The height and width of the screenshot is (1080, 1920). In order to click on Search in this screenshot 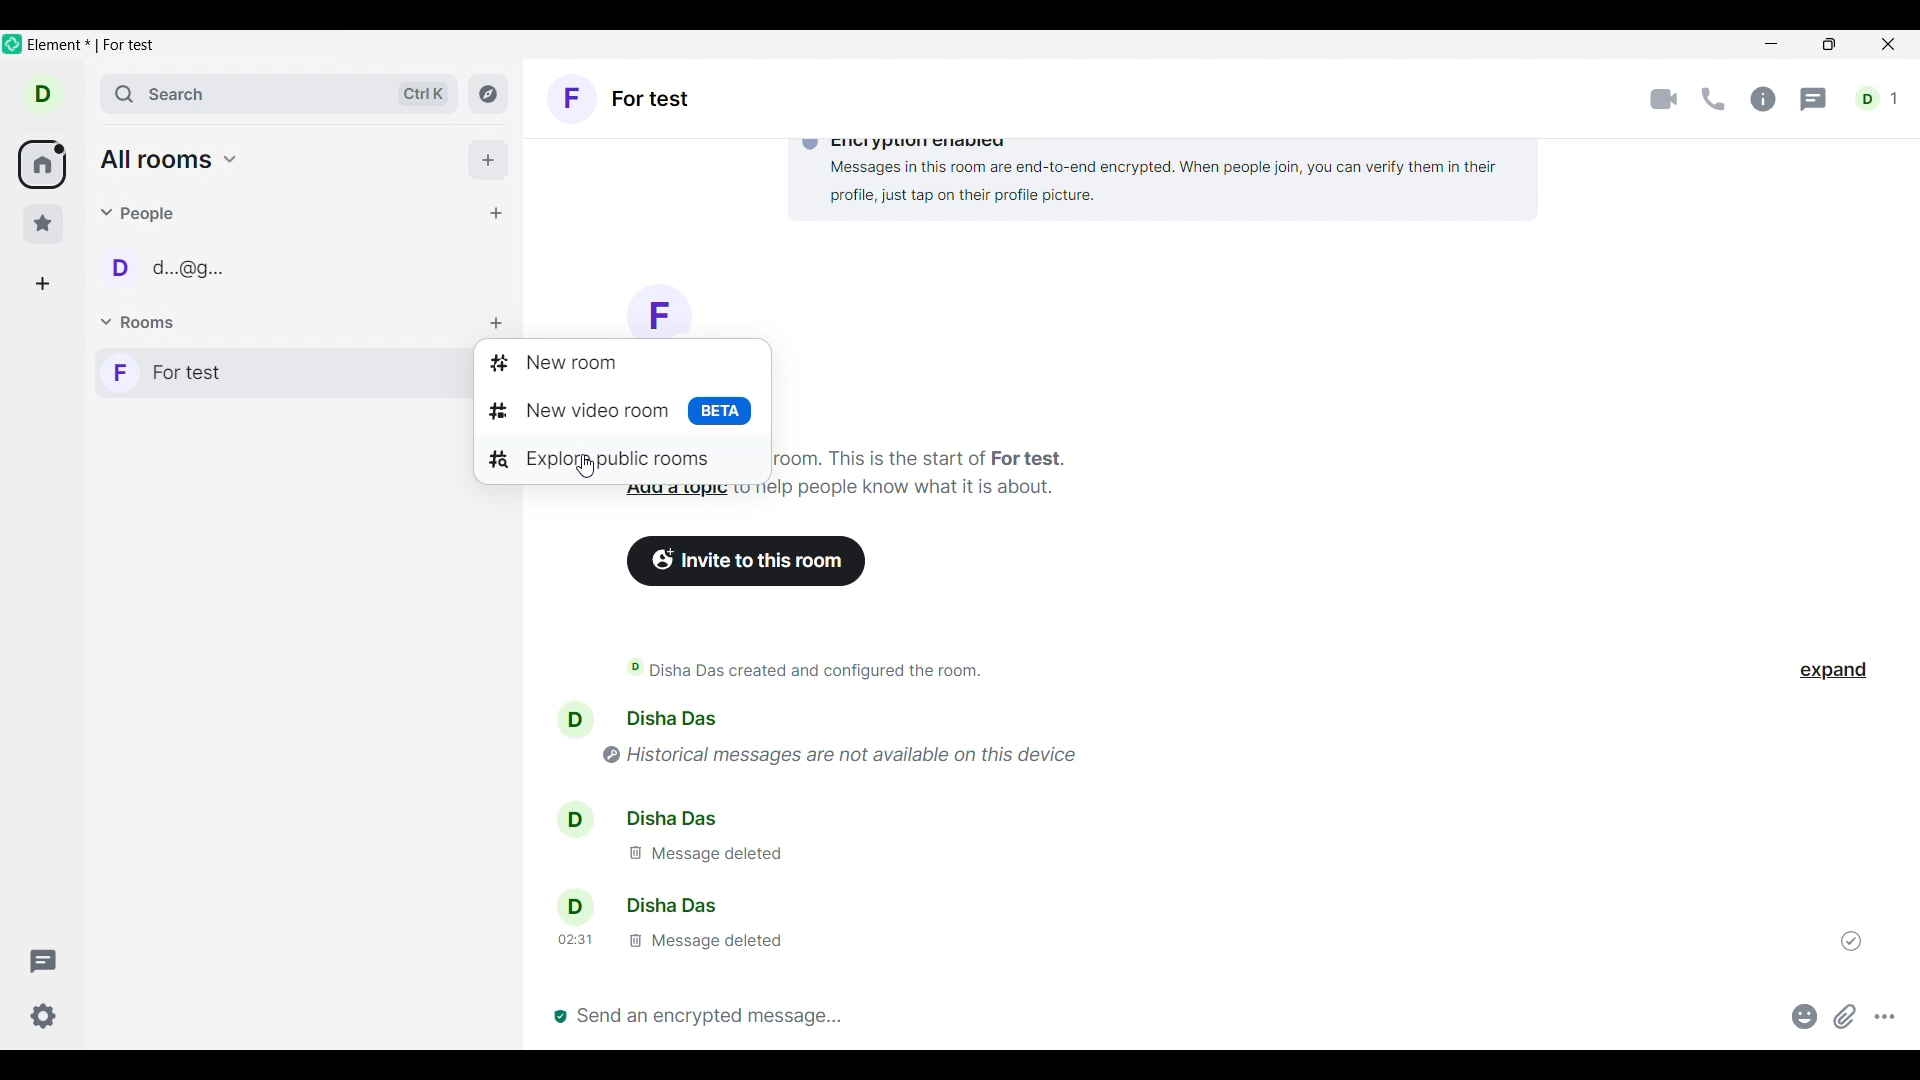, I will do `click(280, 94)`.